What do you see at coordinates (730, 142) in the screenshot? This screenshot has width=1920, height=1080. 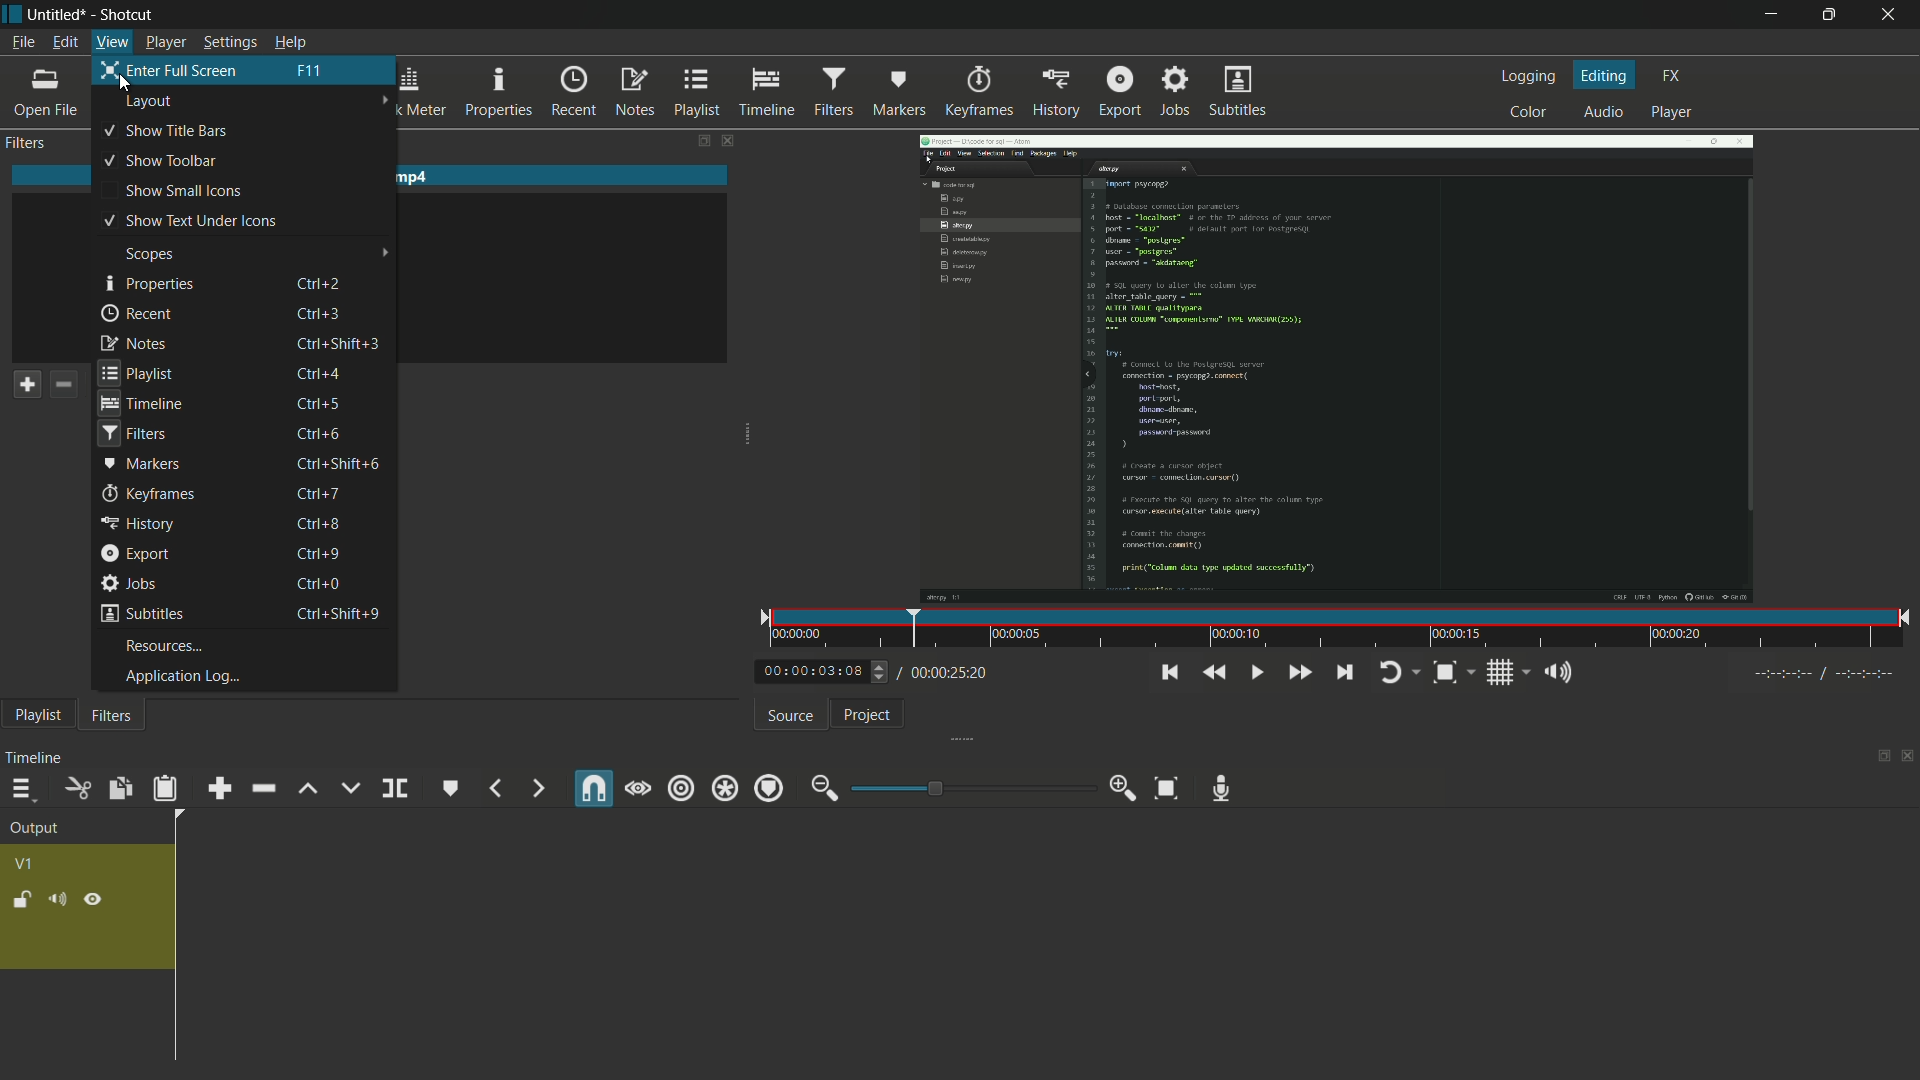 I see `close filters pane` at bounding box center [730, 142].